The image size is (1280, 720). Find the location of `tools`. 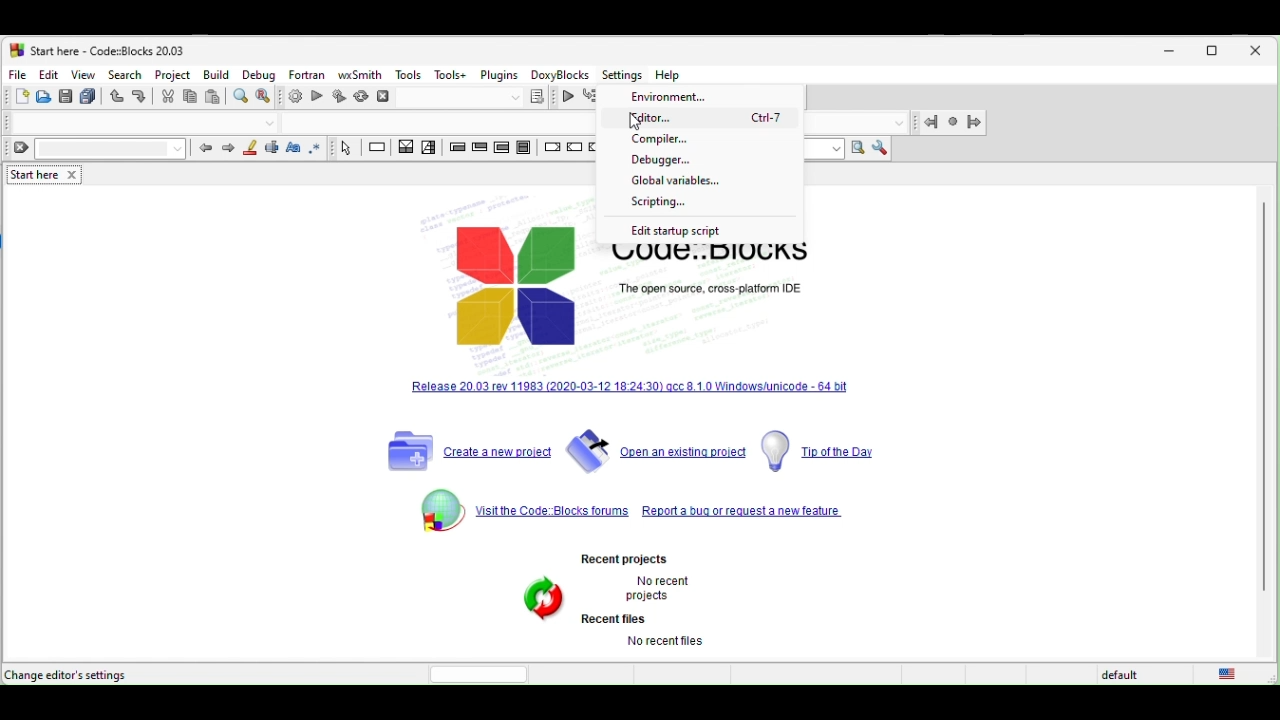

tools is located at coordinates (408, 74).